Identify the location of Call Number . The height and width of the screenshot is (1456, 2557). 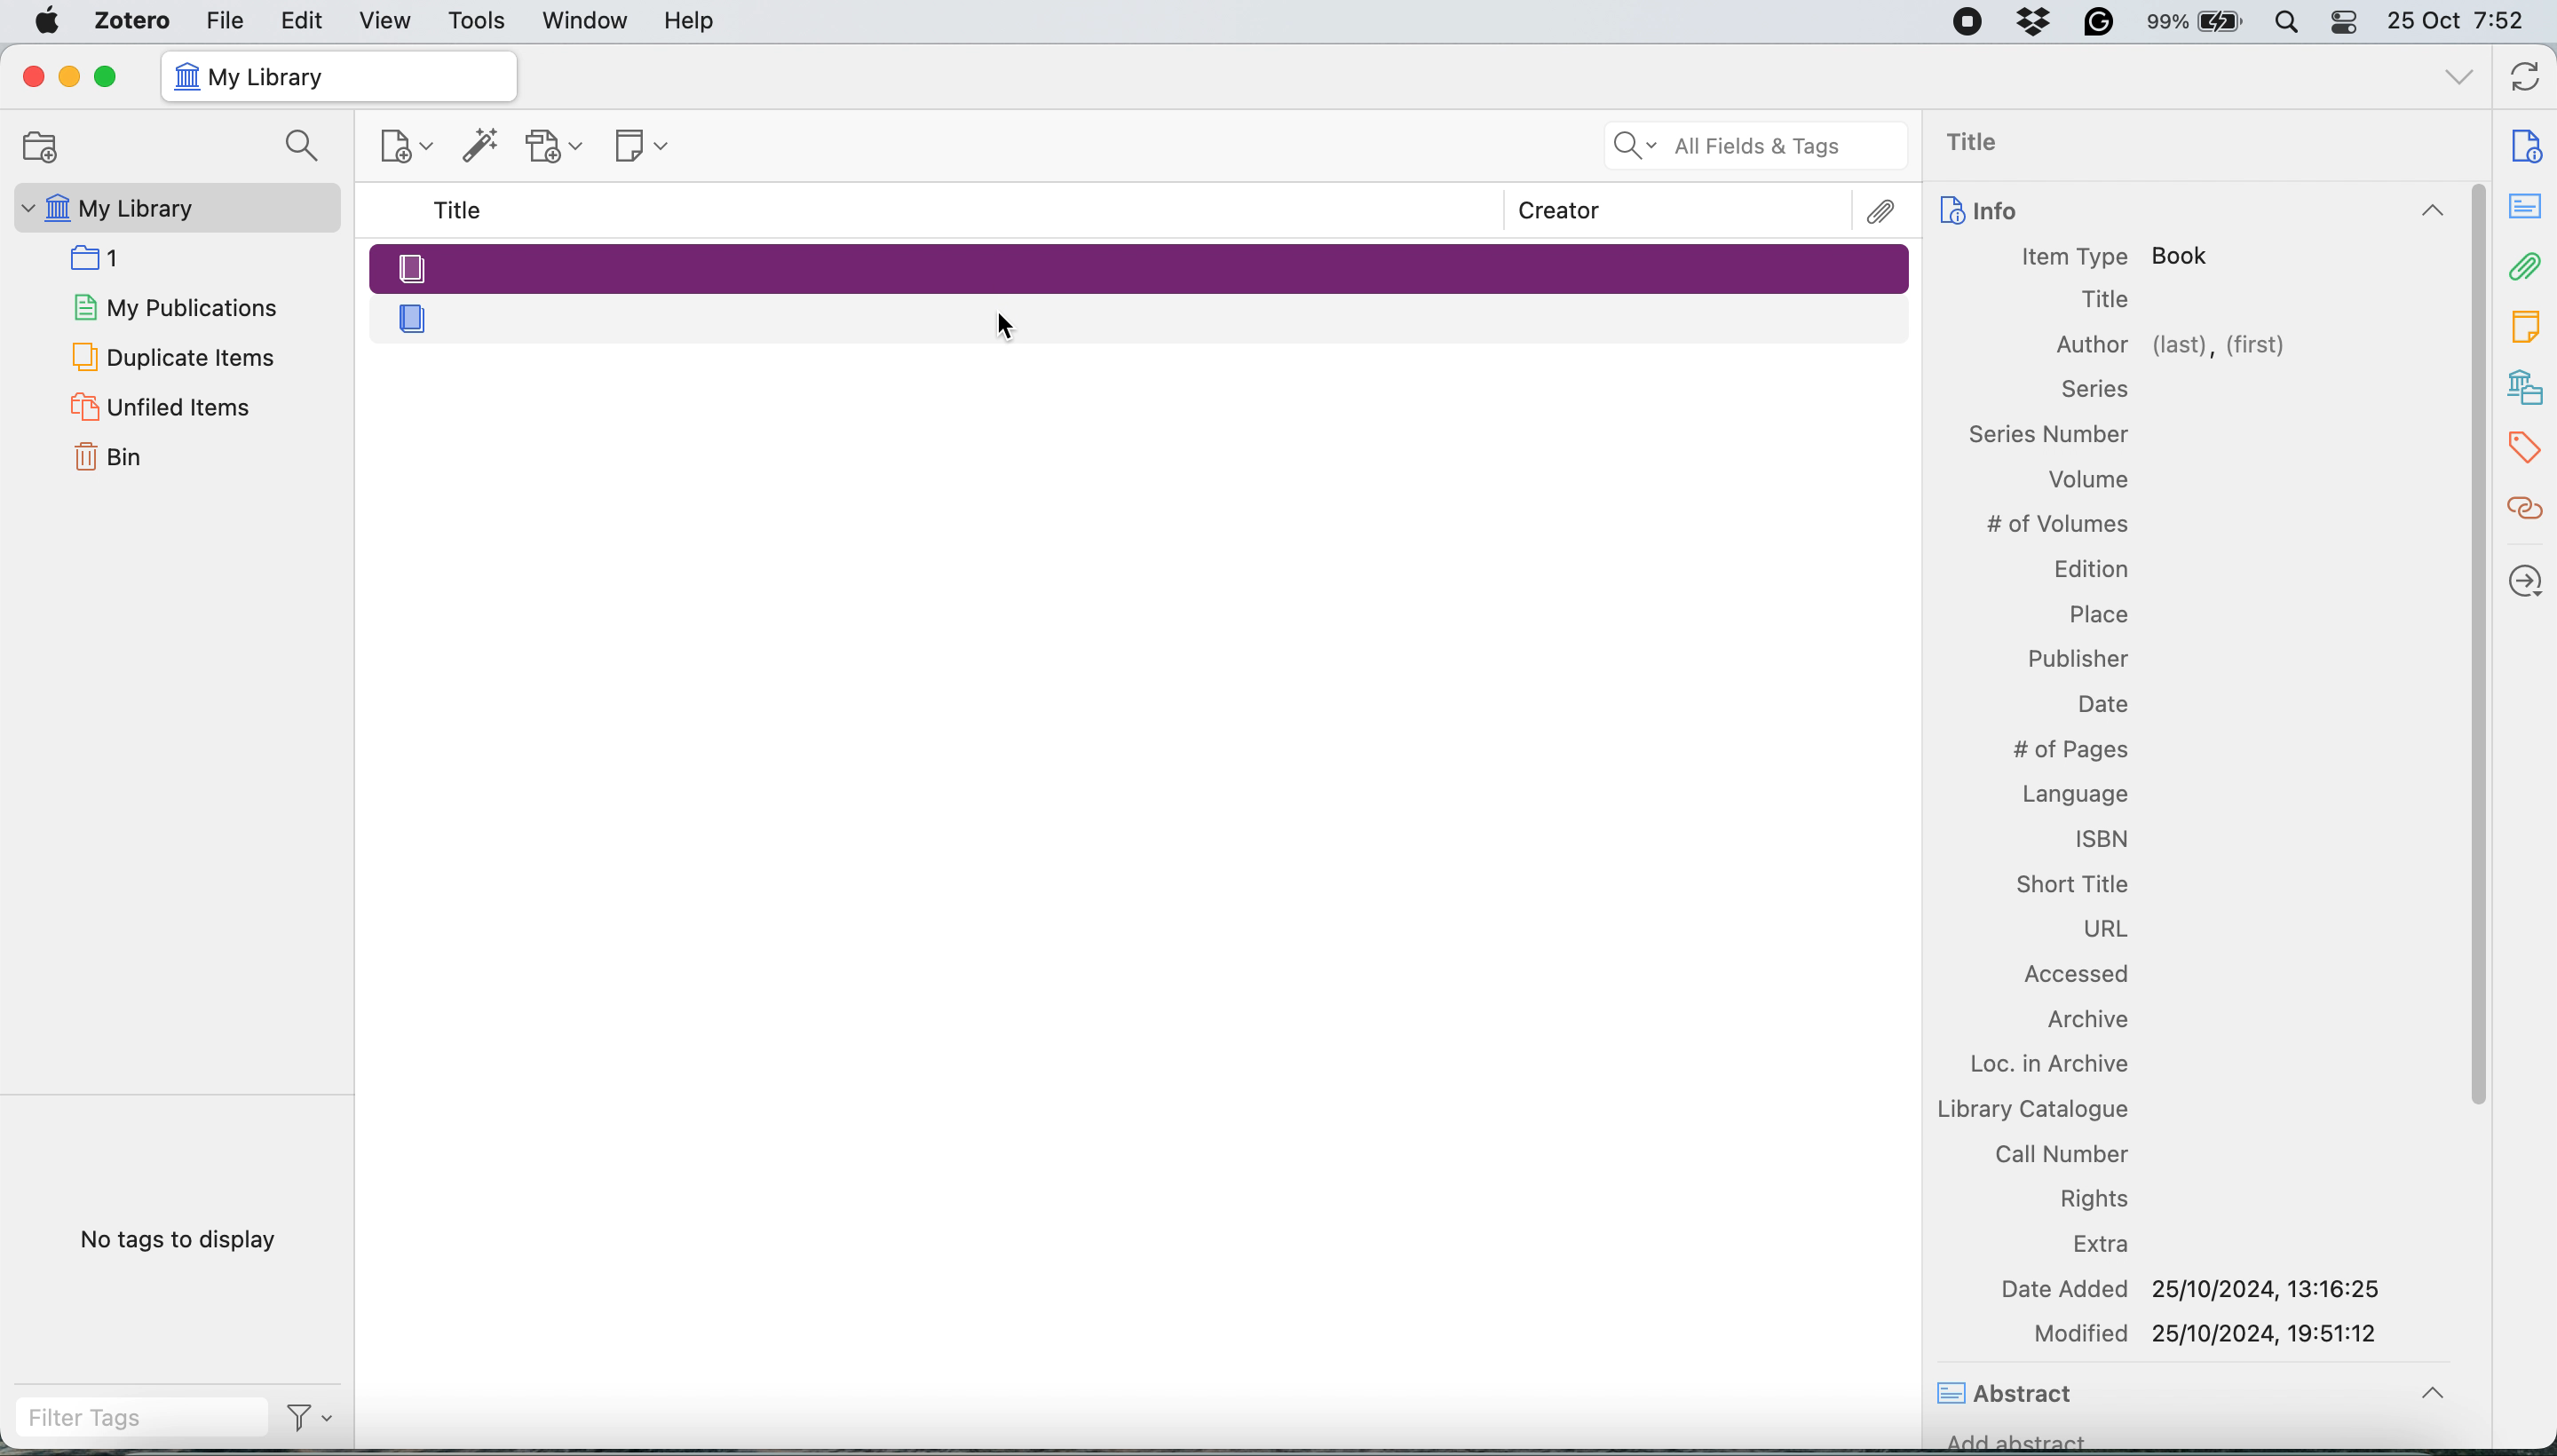
(2062, 1153).